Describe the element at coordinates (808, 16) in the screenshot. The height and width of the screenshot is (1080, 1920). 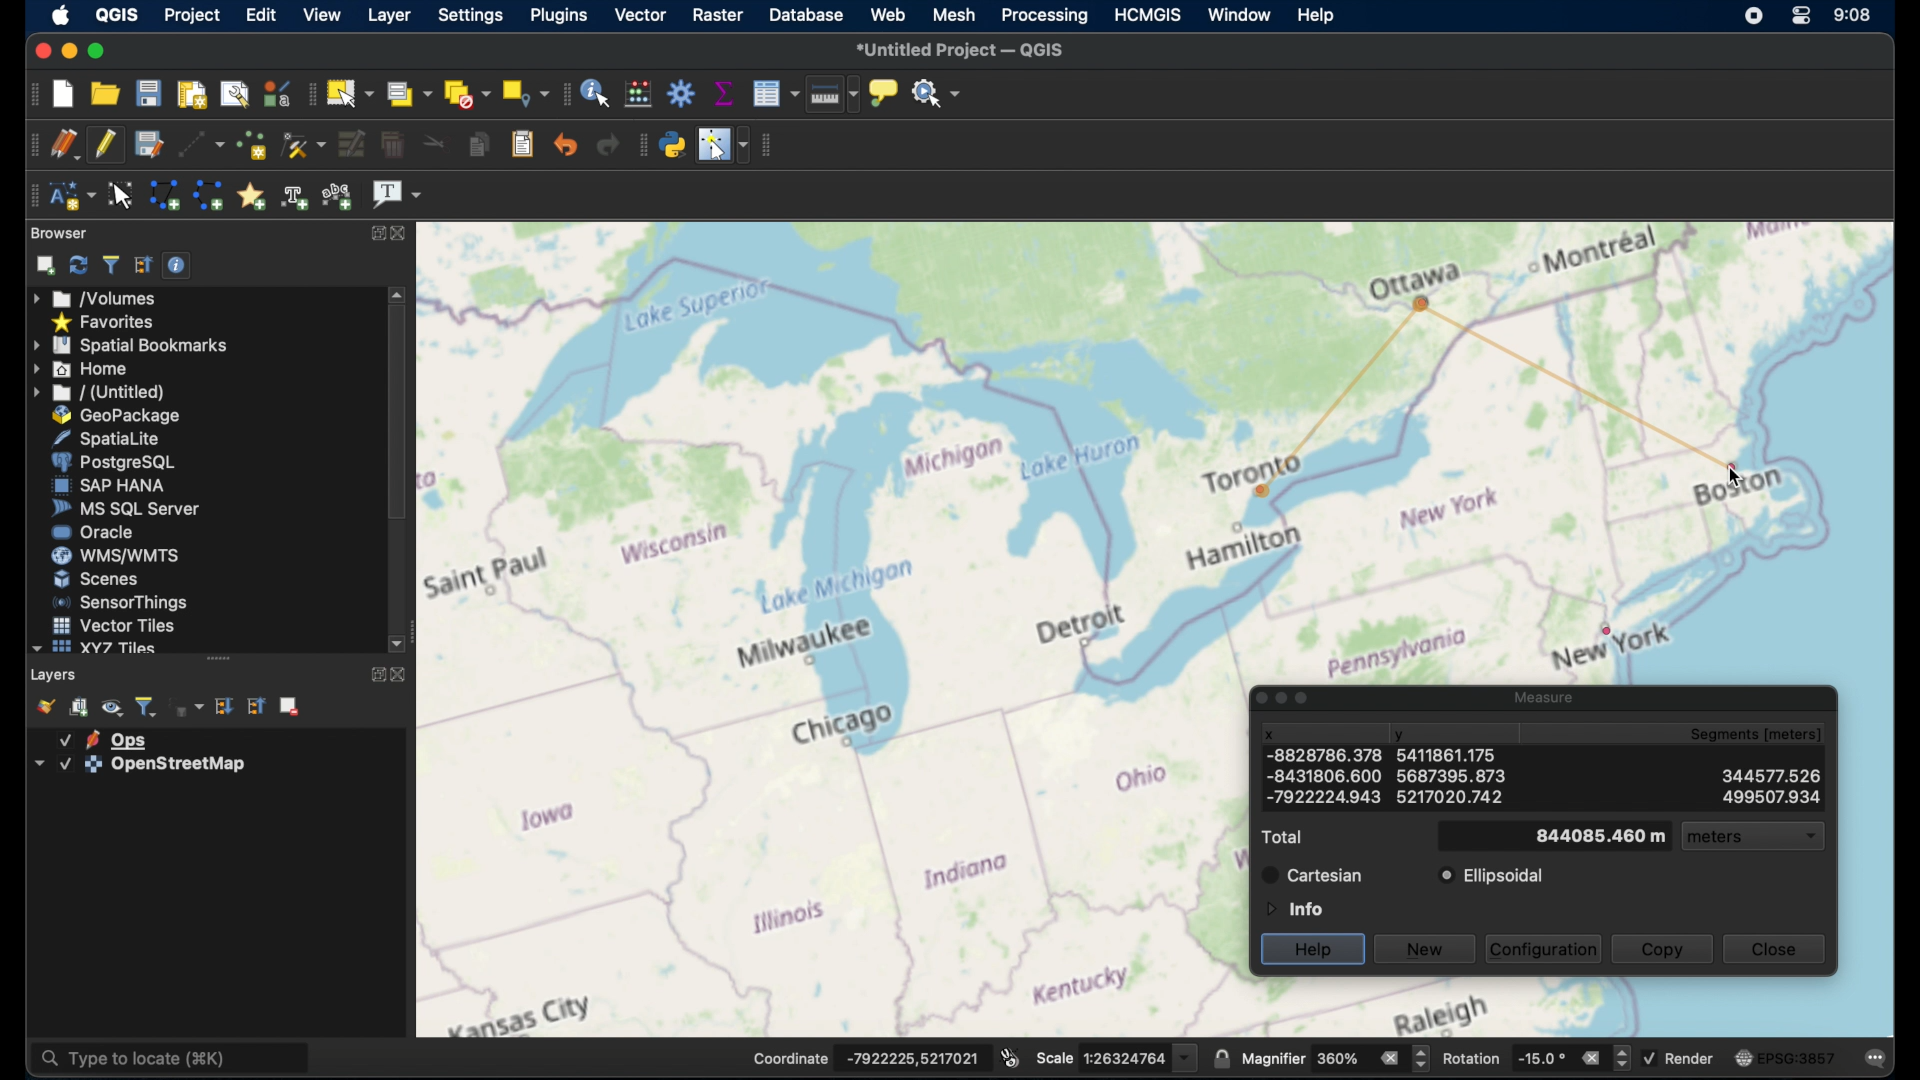
I see `database` at that location.